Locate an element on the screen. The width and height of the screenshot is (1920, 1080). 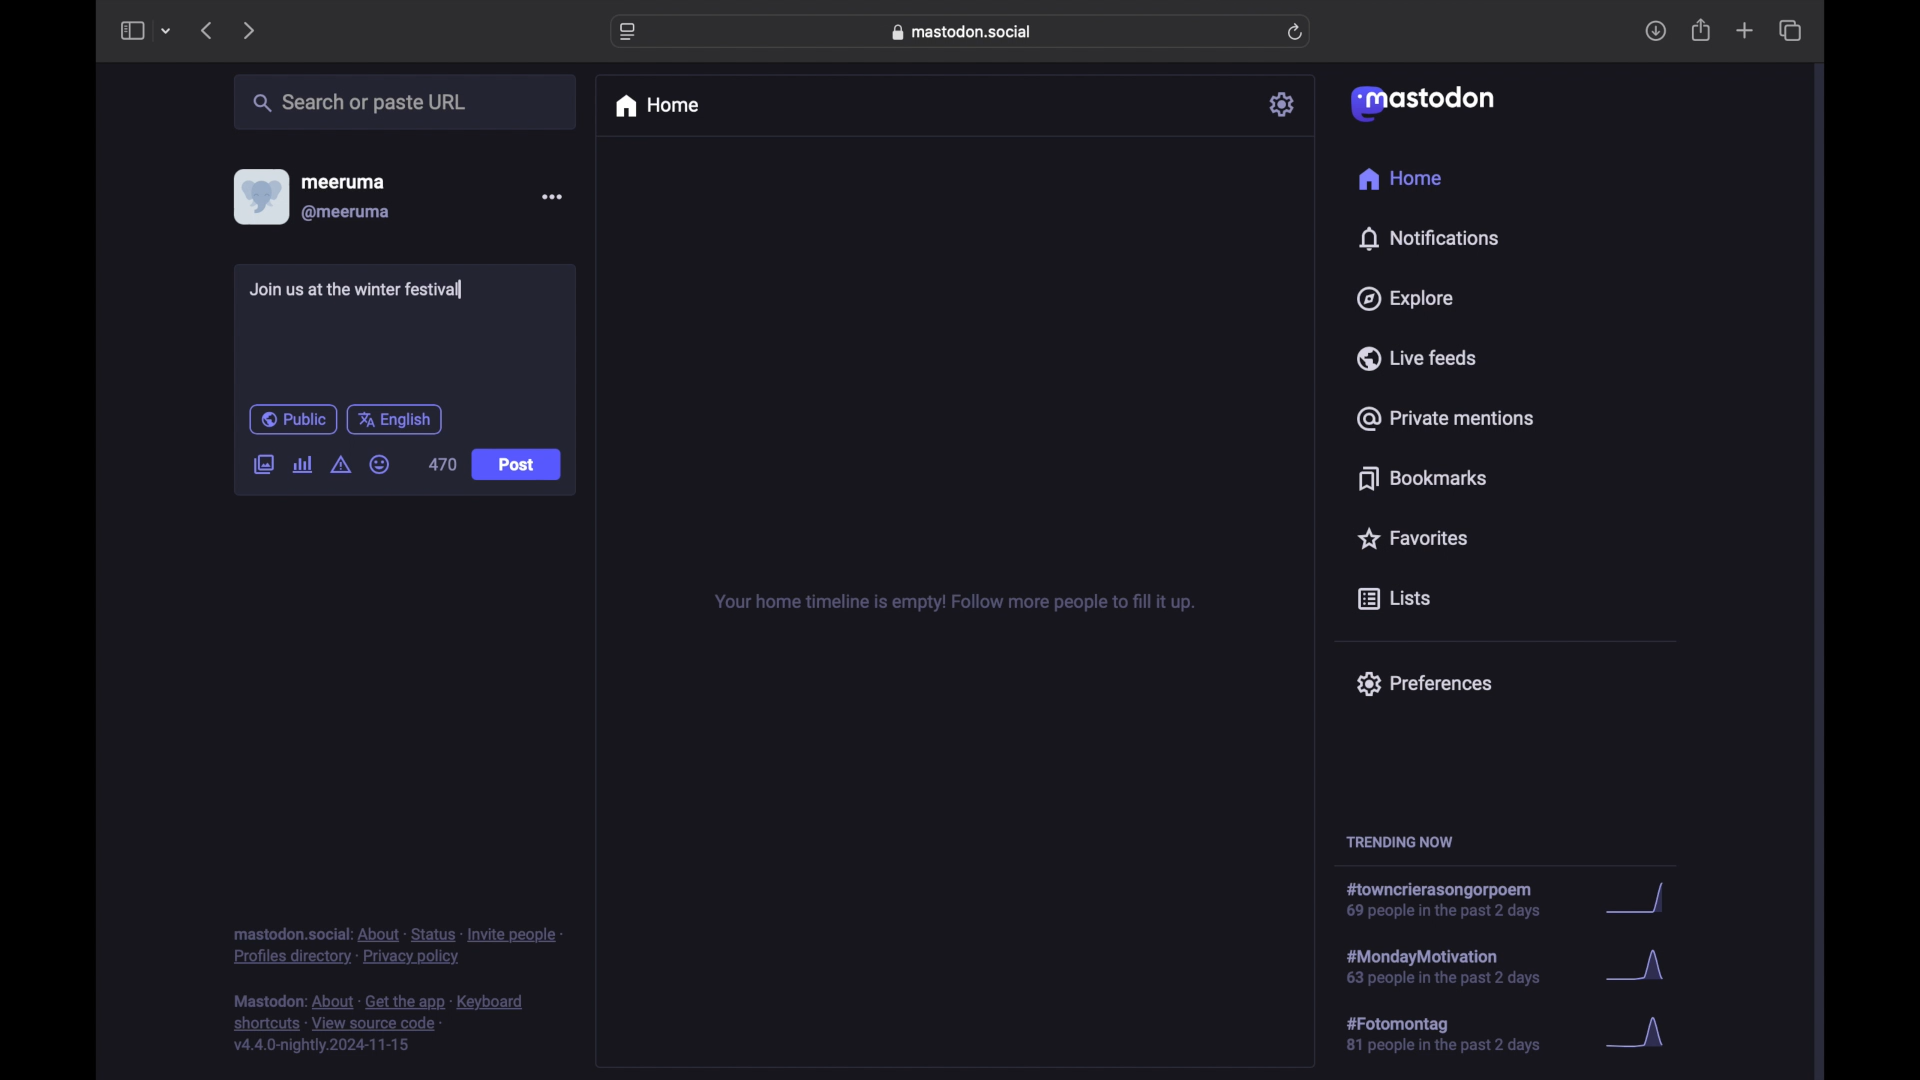
mastodon is located at coordinates (1420, 102).